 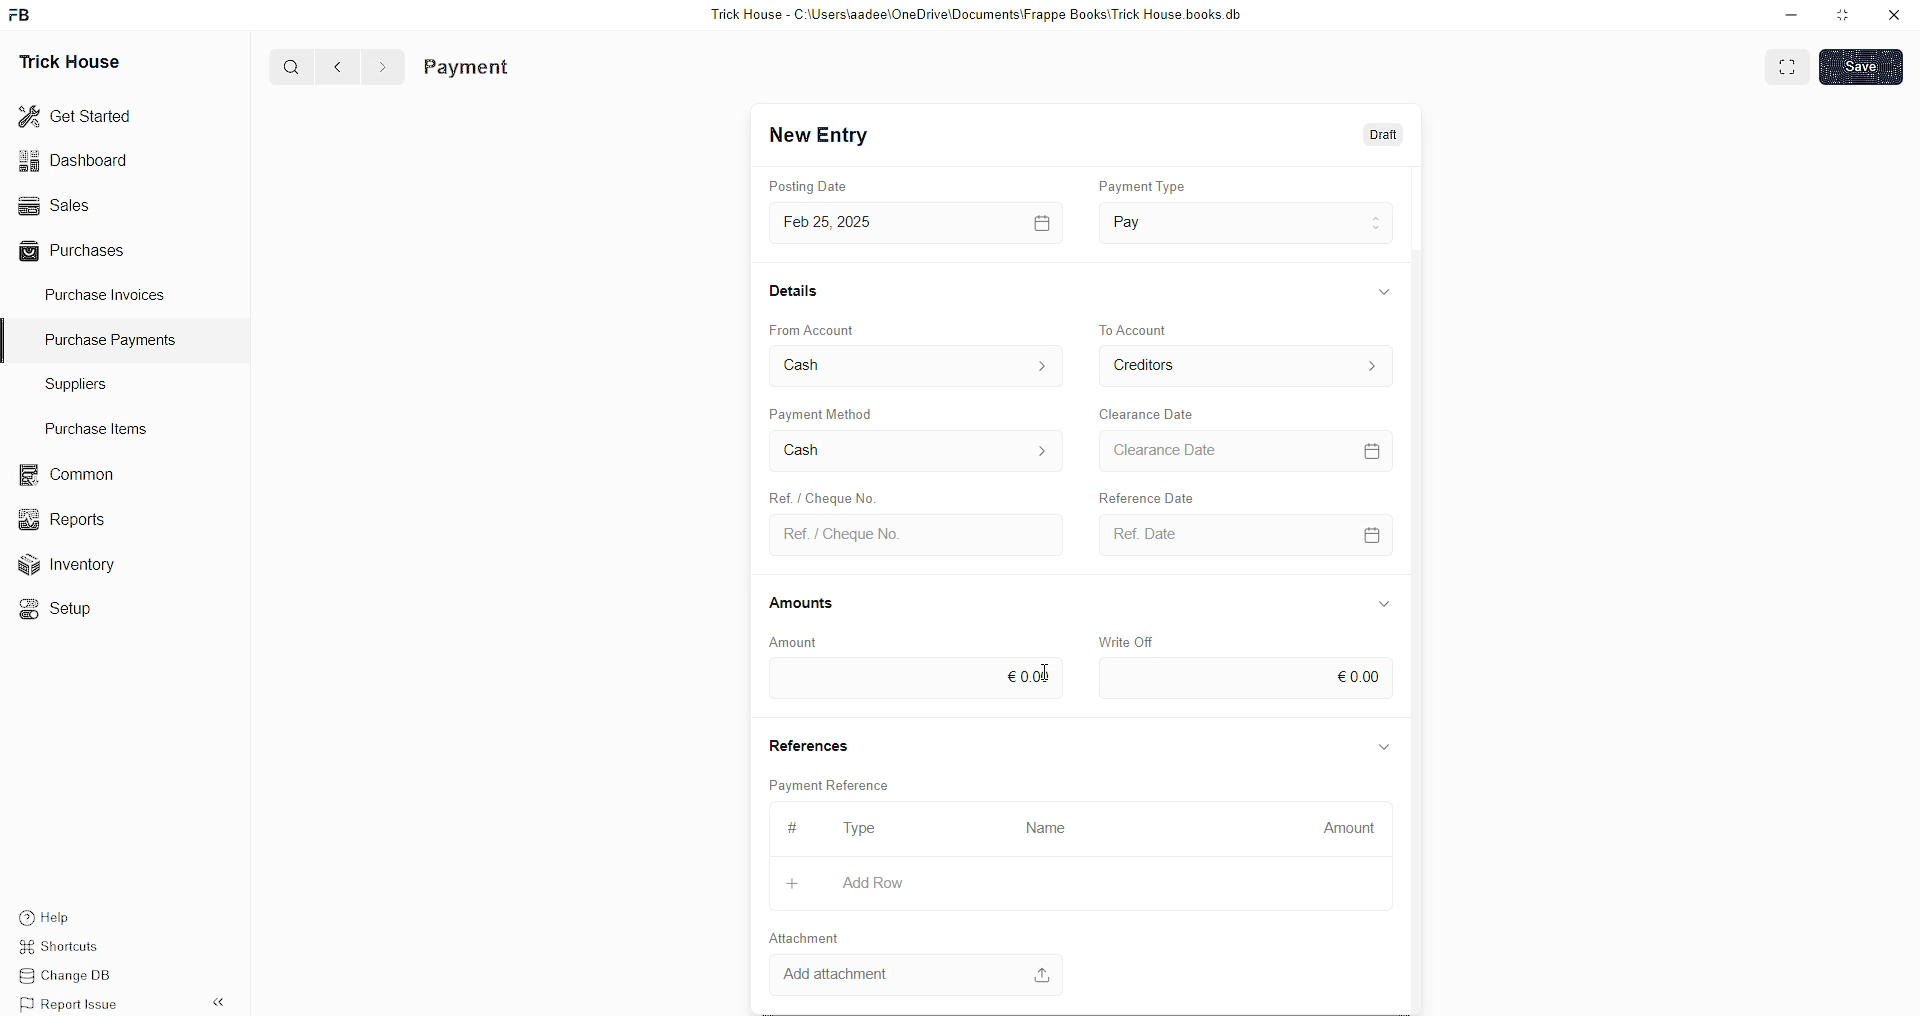 I want to click on Ref. / Cheque No., so click(x=814, y=494).